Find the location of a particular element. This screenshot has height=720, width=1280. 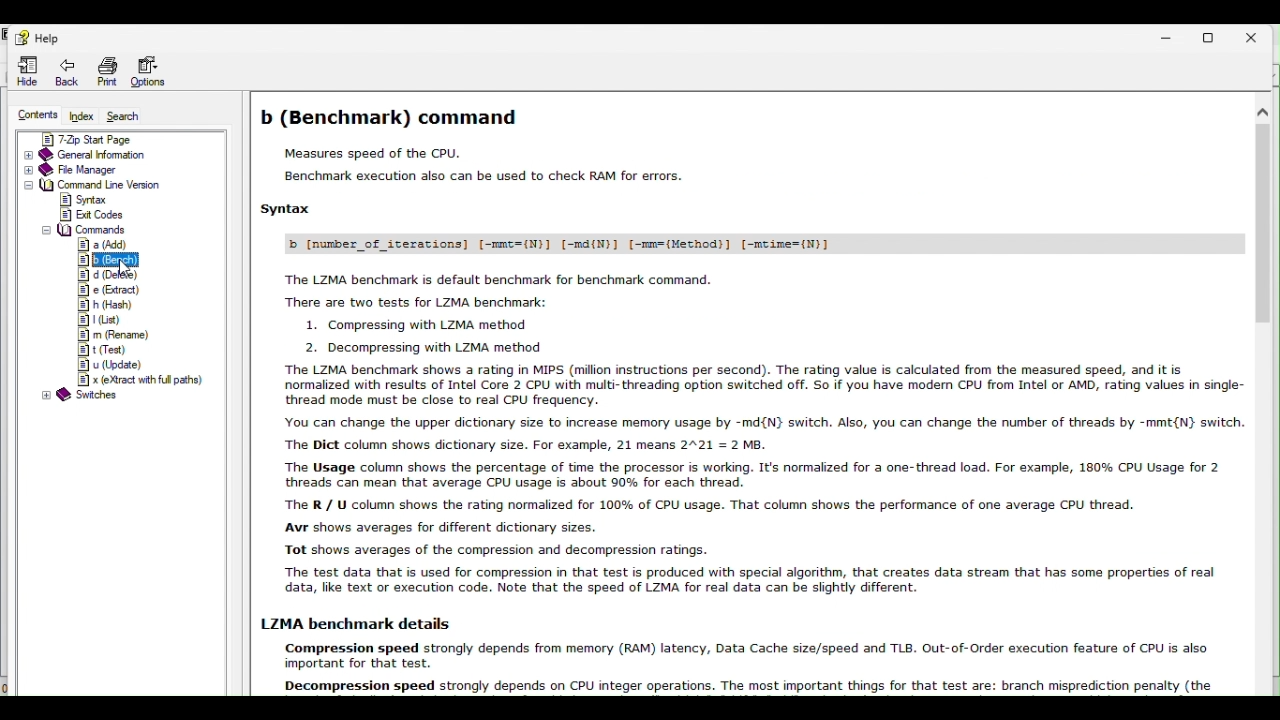

a is located at coordinates (109, 246).